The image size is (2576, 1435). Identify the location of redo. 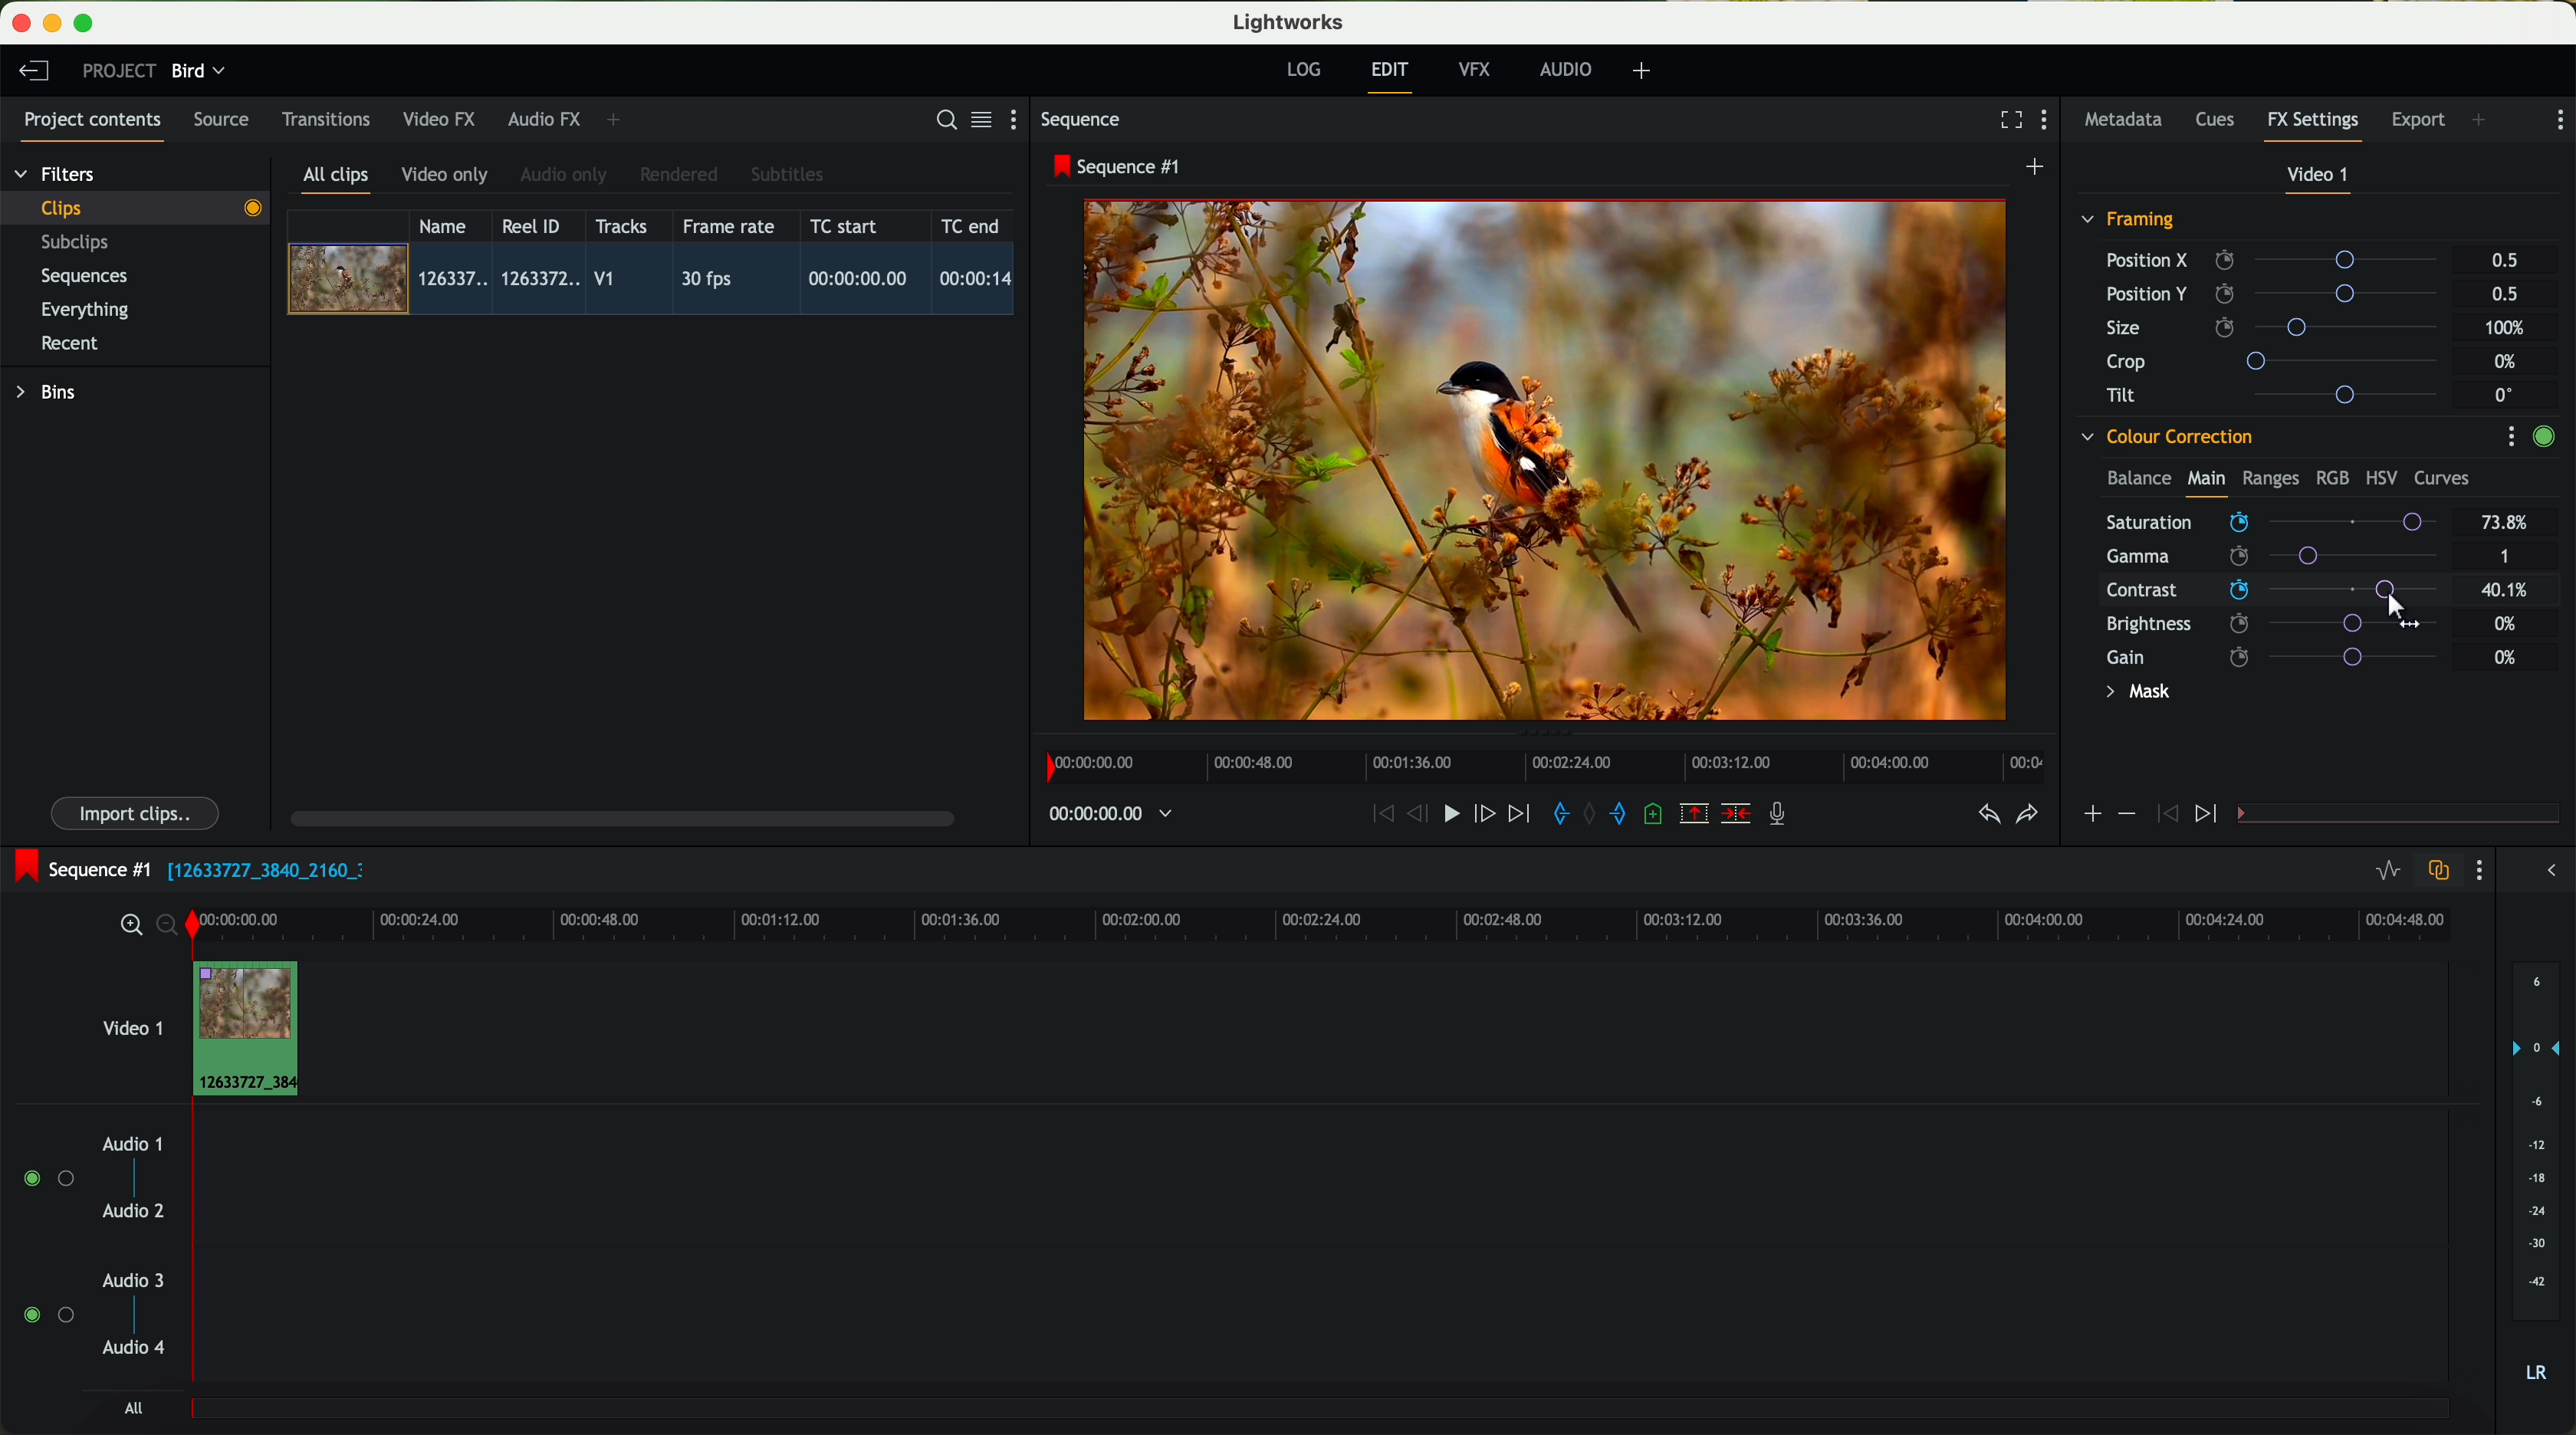
(2027, 816).